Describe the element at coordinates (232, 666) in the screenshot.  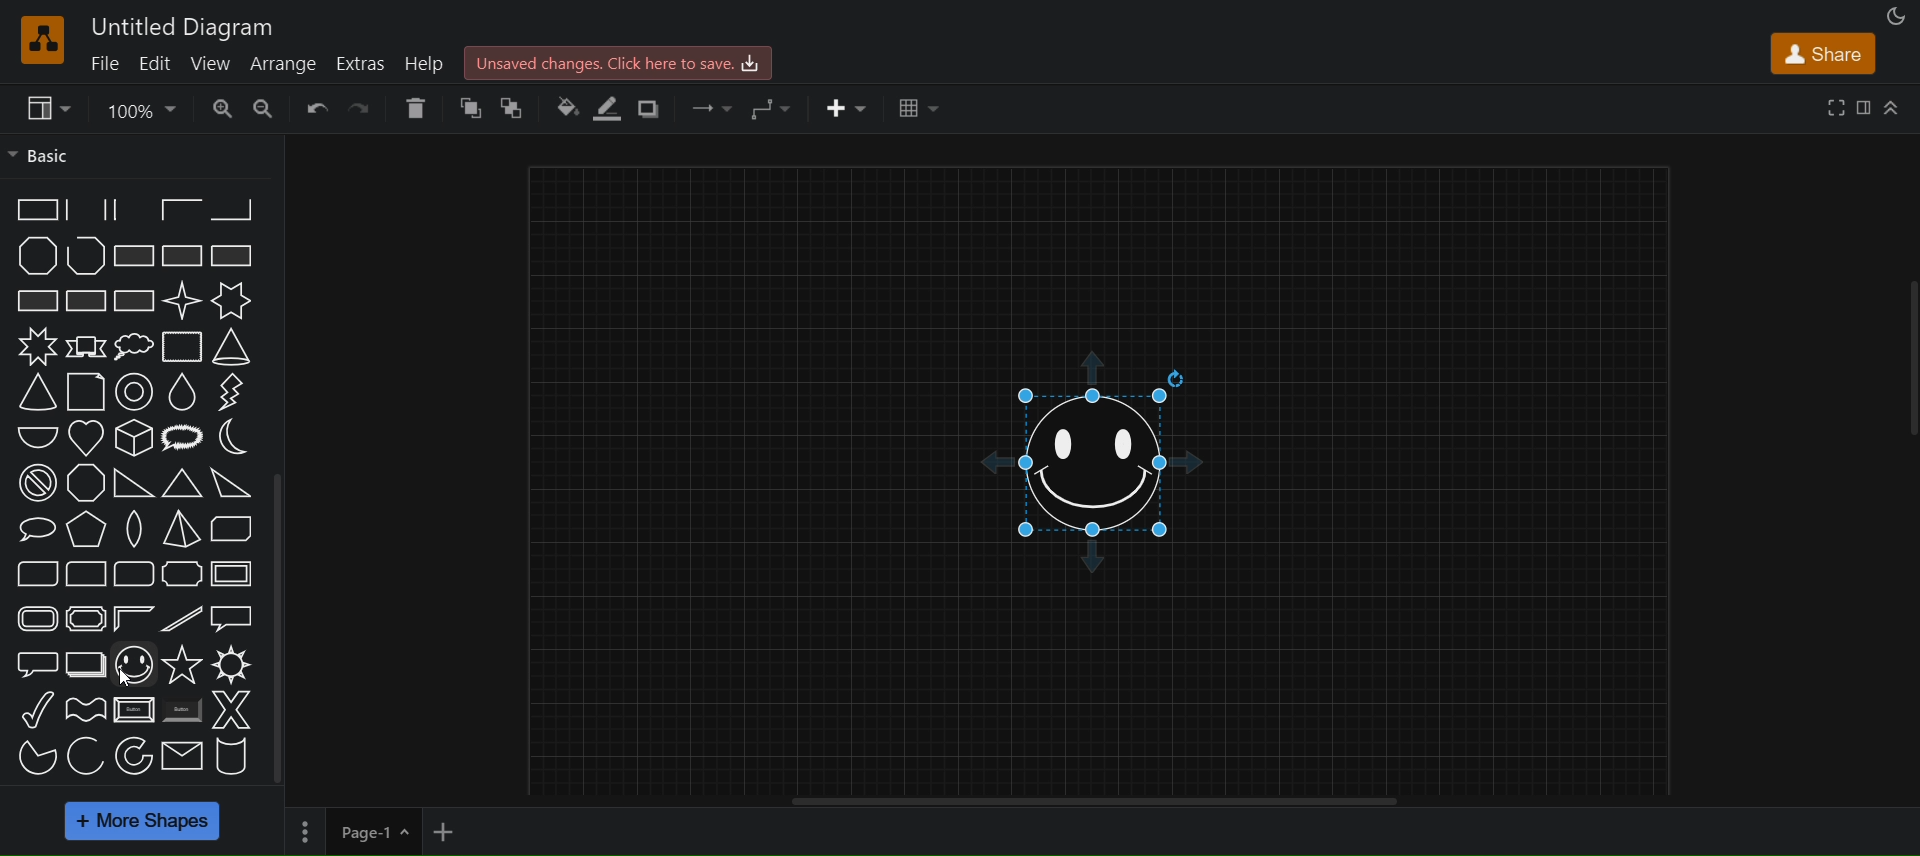
I see `sun` at that location.